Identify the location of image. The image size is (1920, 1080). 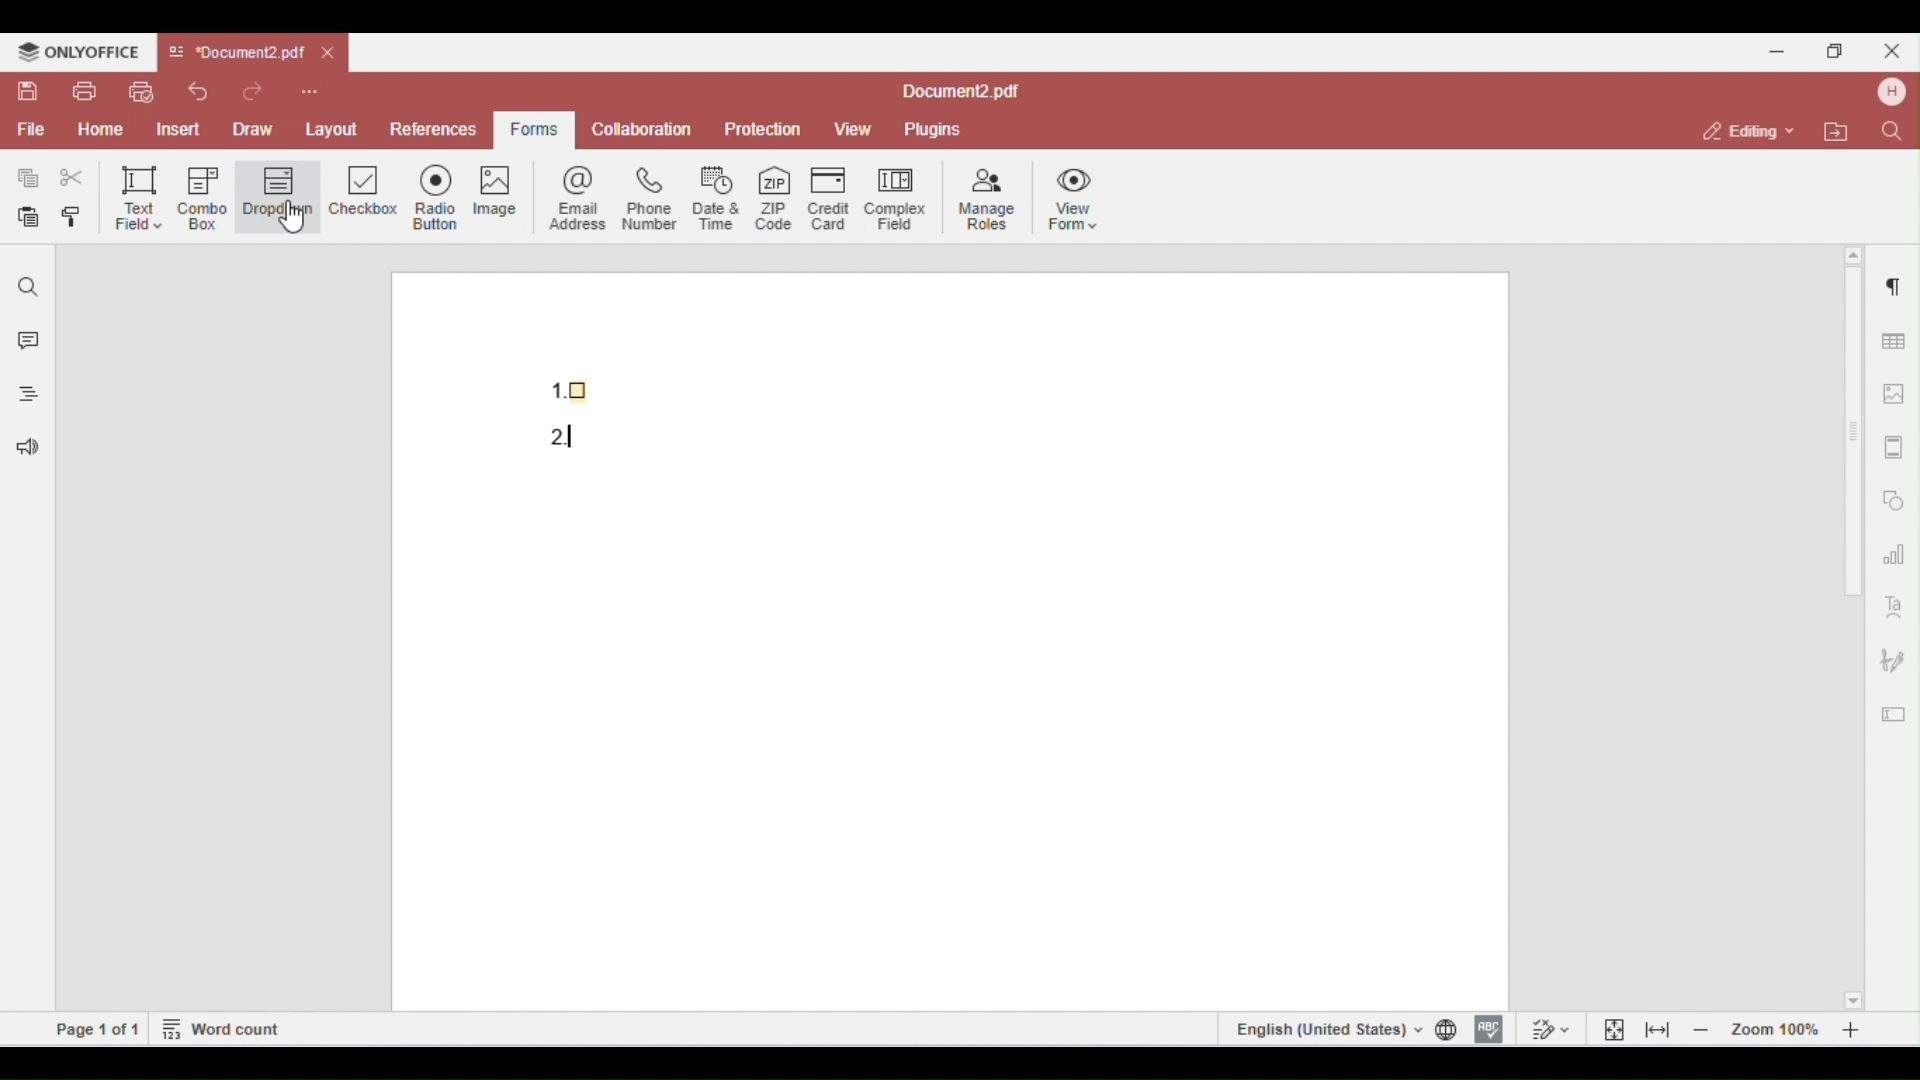
(506, 195).